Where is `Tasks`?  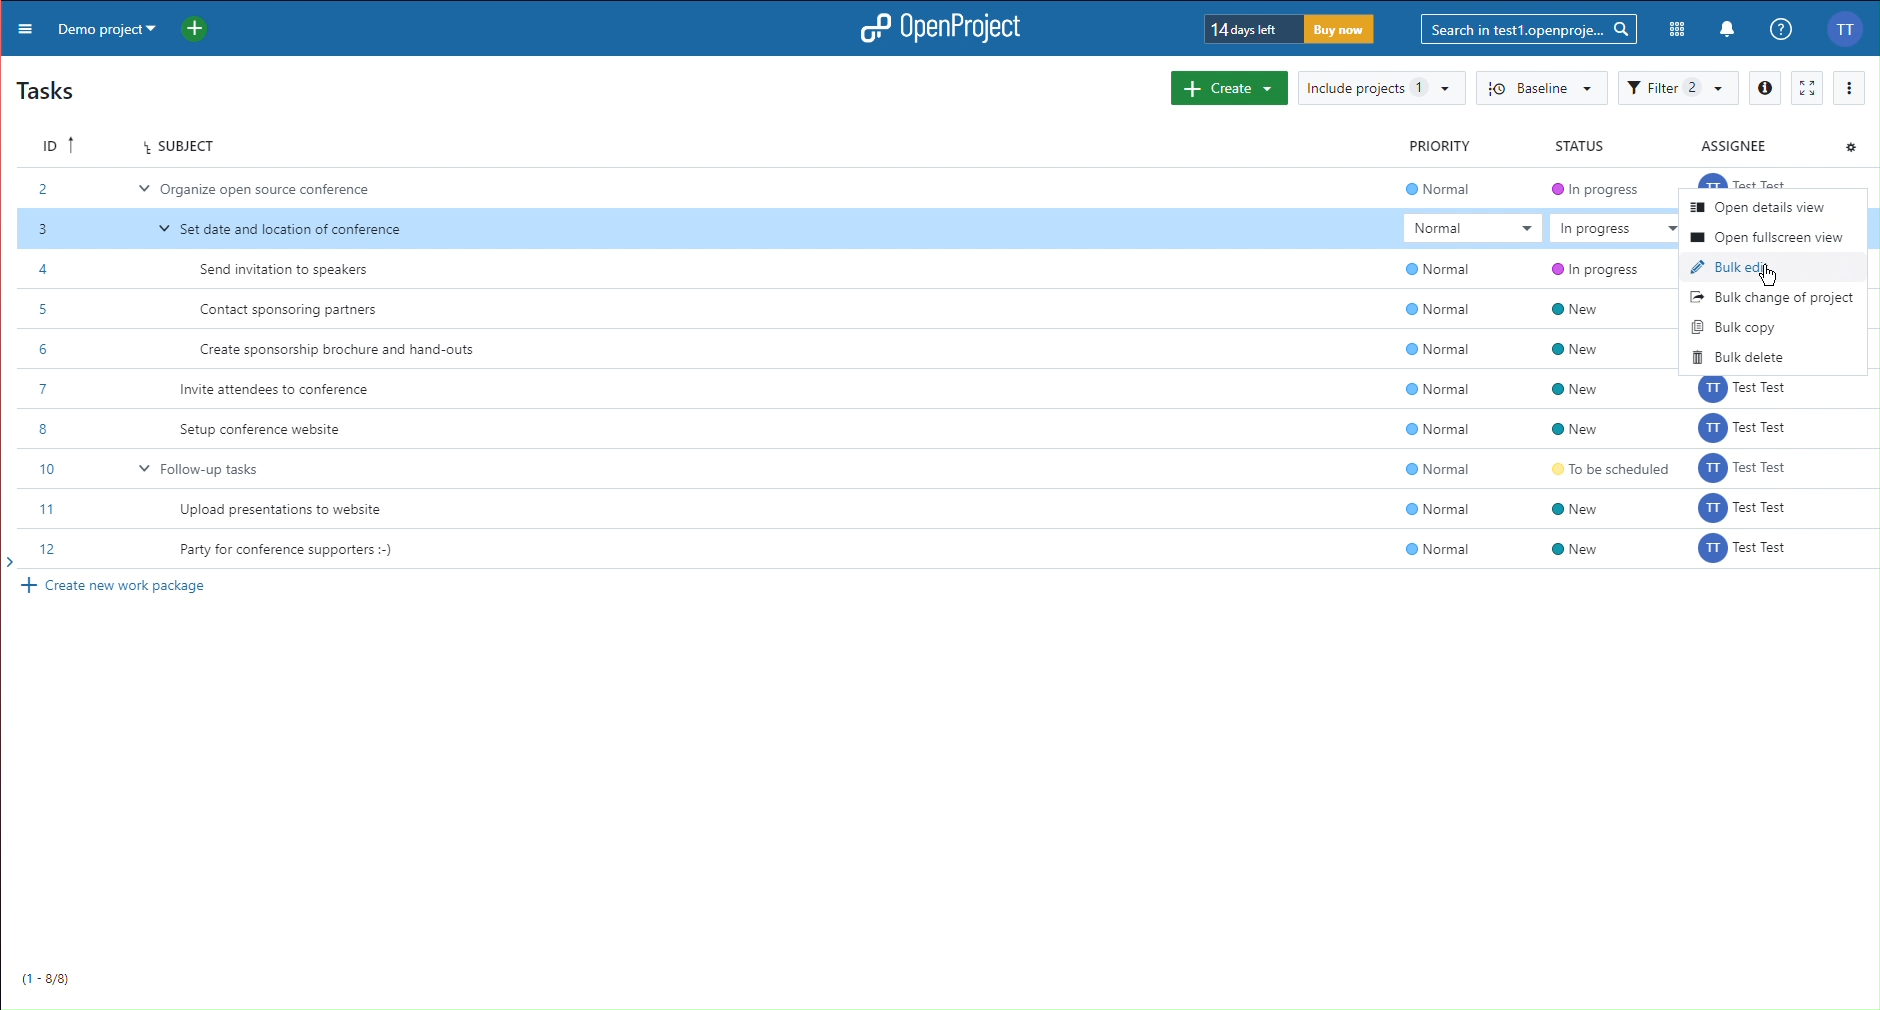 Tasks is located at coordinates (50, 88).